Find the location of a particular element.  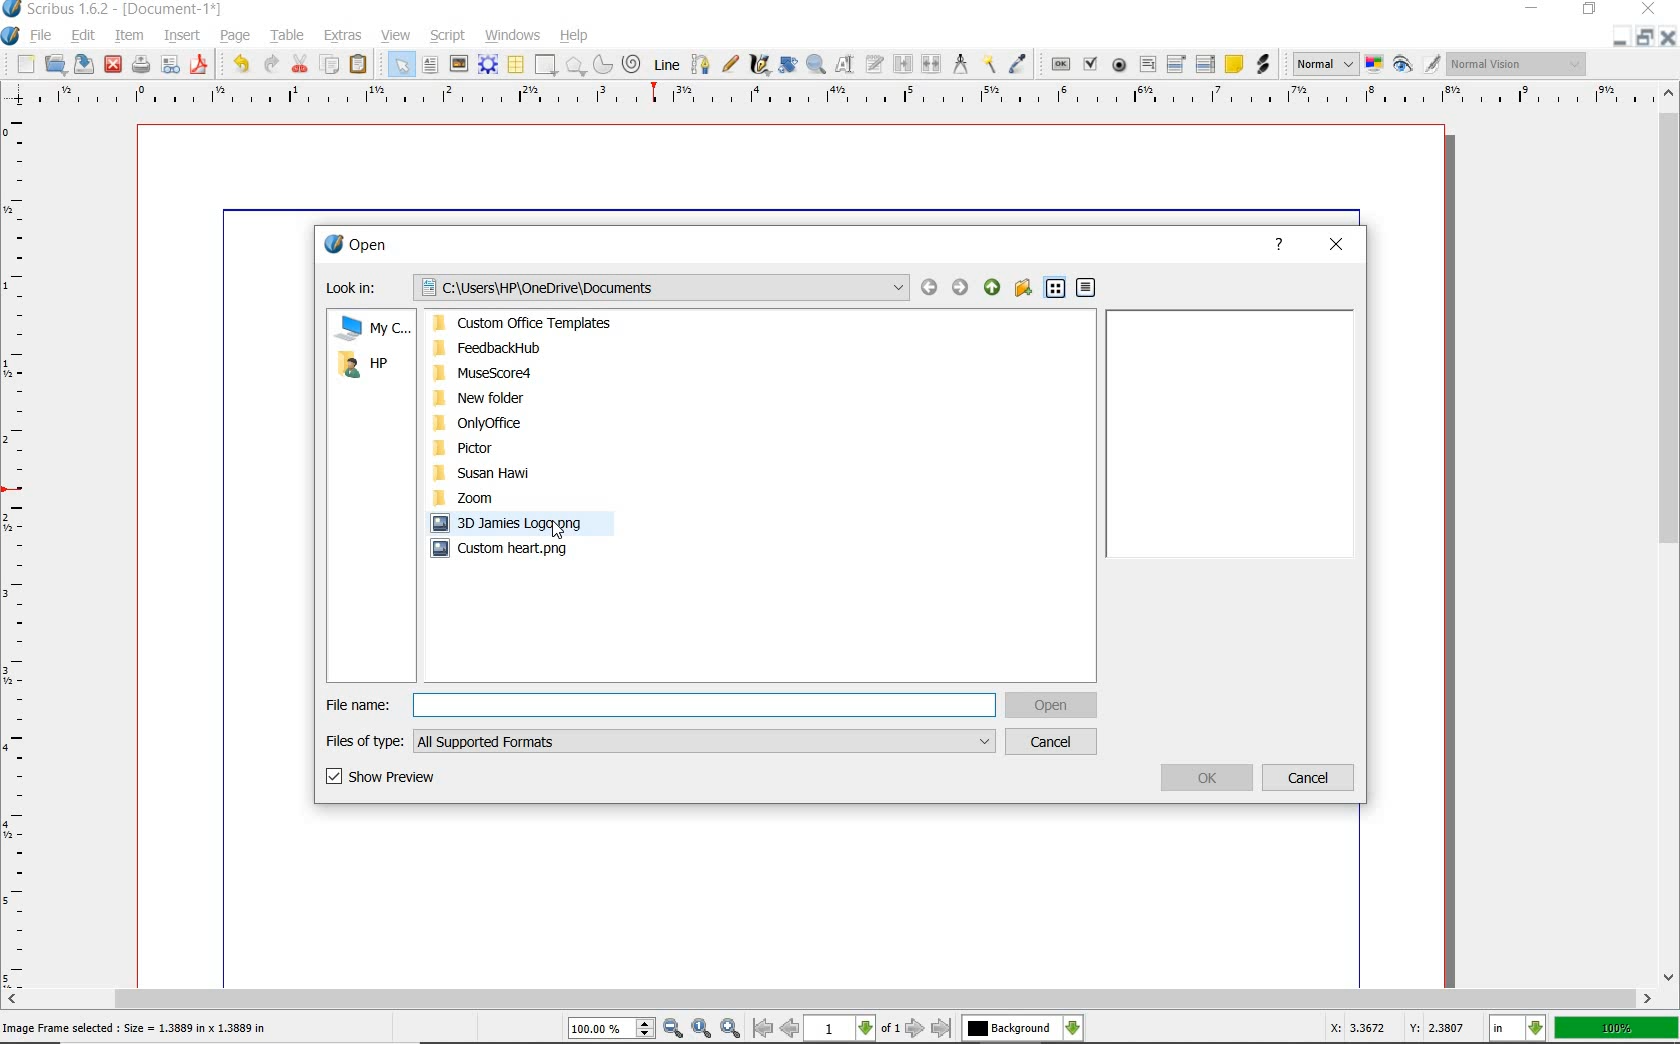

calligraphic line is located at coordinates (759, 66).